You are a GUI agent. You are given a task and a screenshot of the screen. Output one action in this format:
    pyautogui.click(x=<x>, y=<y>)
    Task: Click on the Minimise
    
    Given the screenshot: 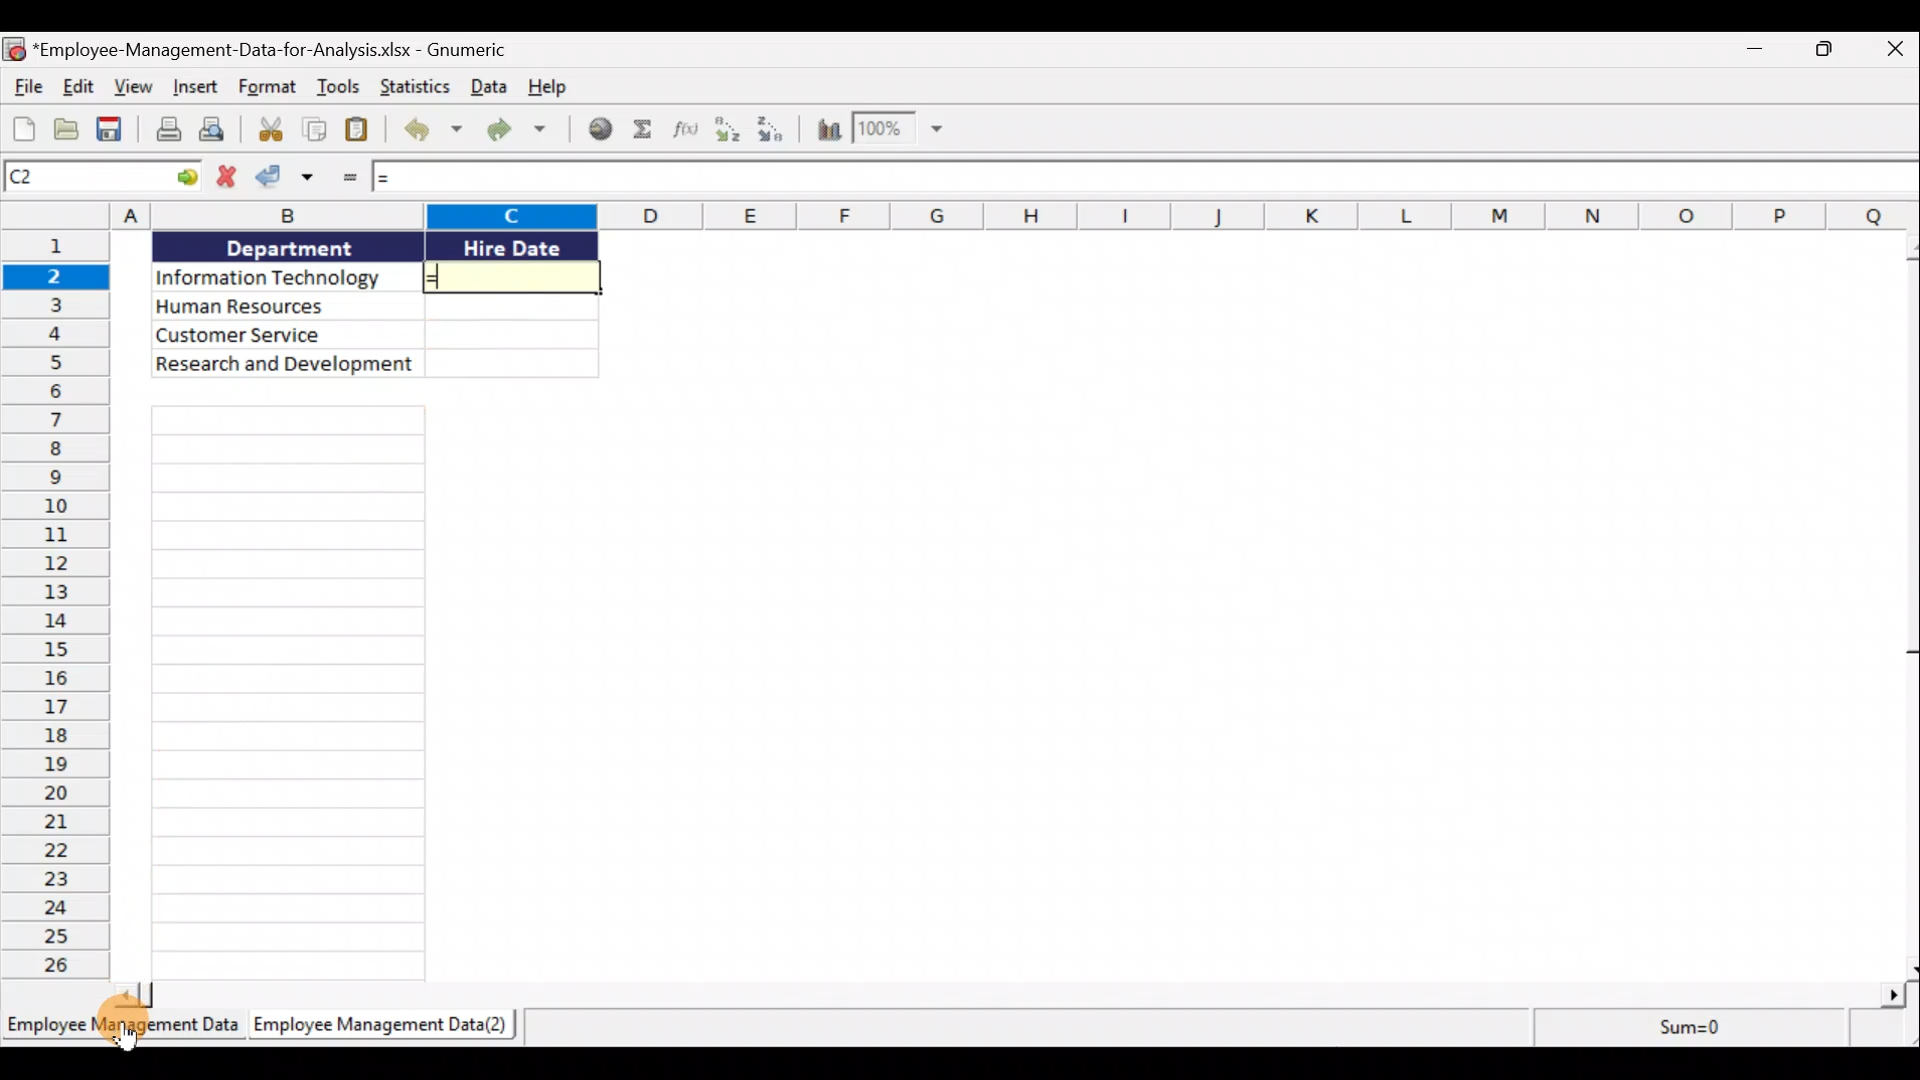 What is the action you would take?
    pyautogui.click(x=1756, y=47)
    